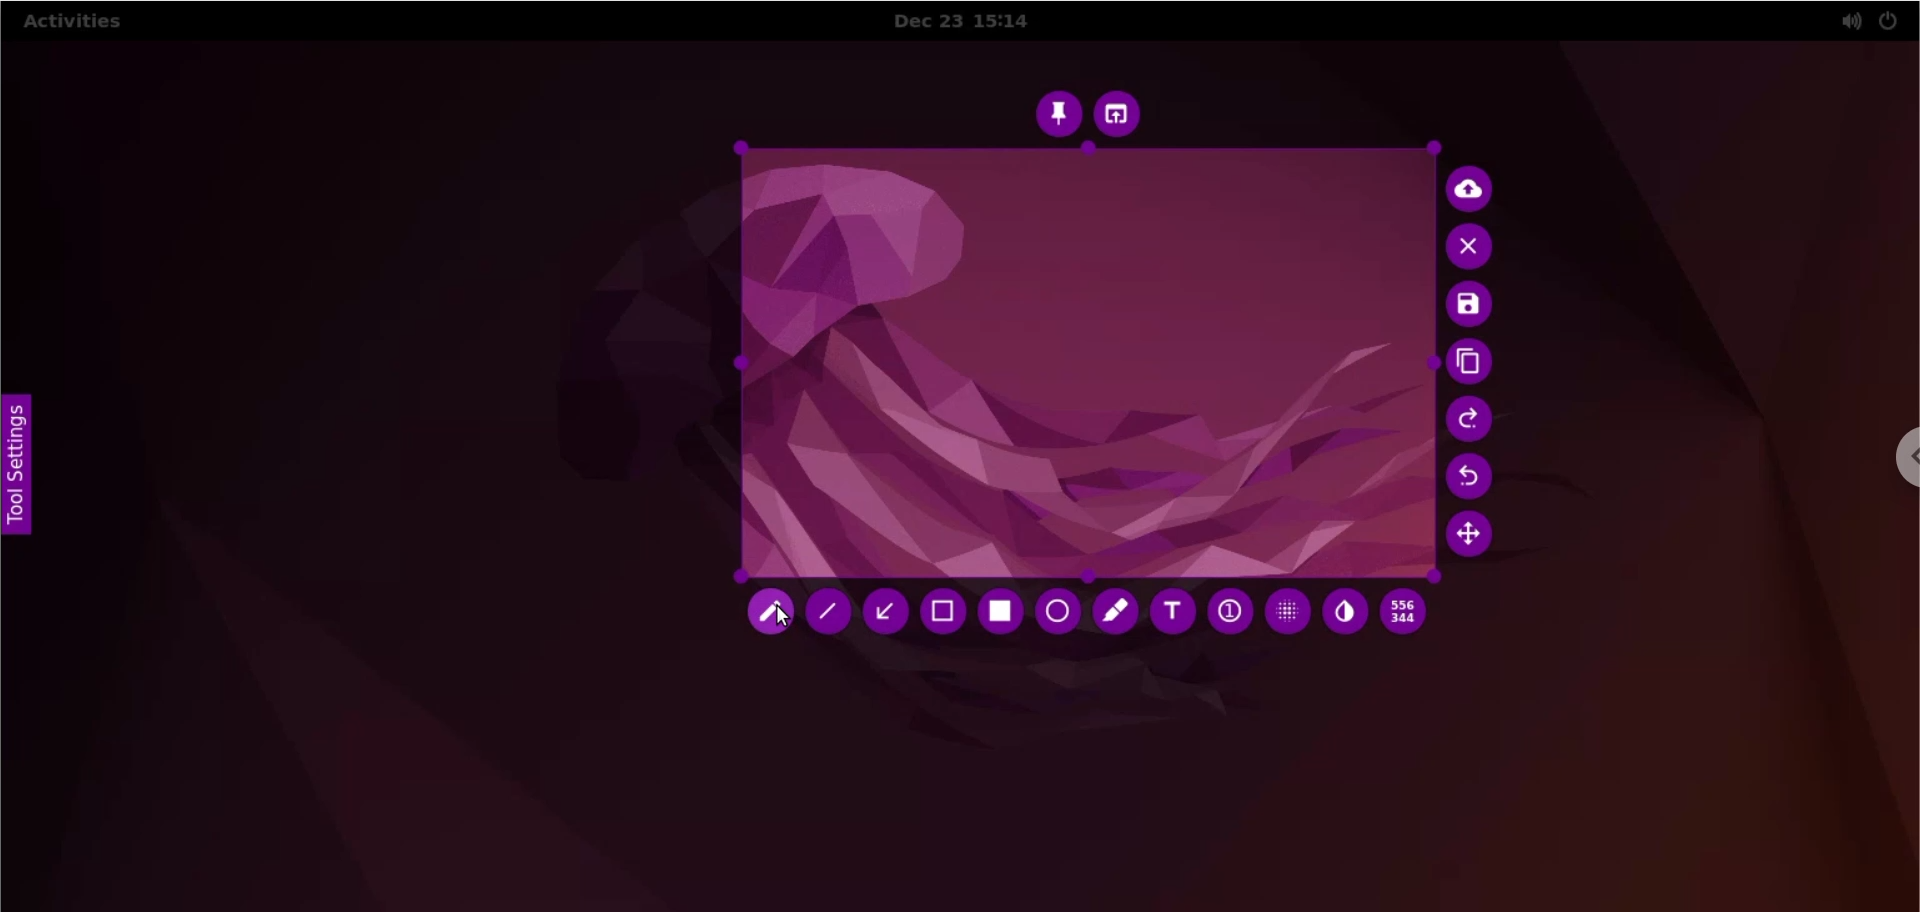 Image resolution: width=1920 pixels, height=912 pixels. I want to click on pin, so click(1057, 114).